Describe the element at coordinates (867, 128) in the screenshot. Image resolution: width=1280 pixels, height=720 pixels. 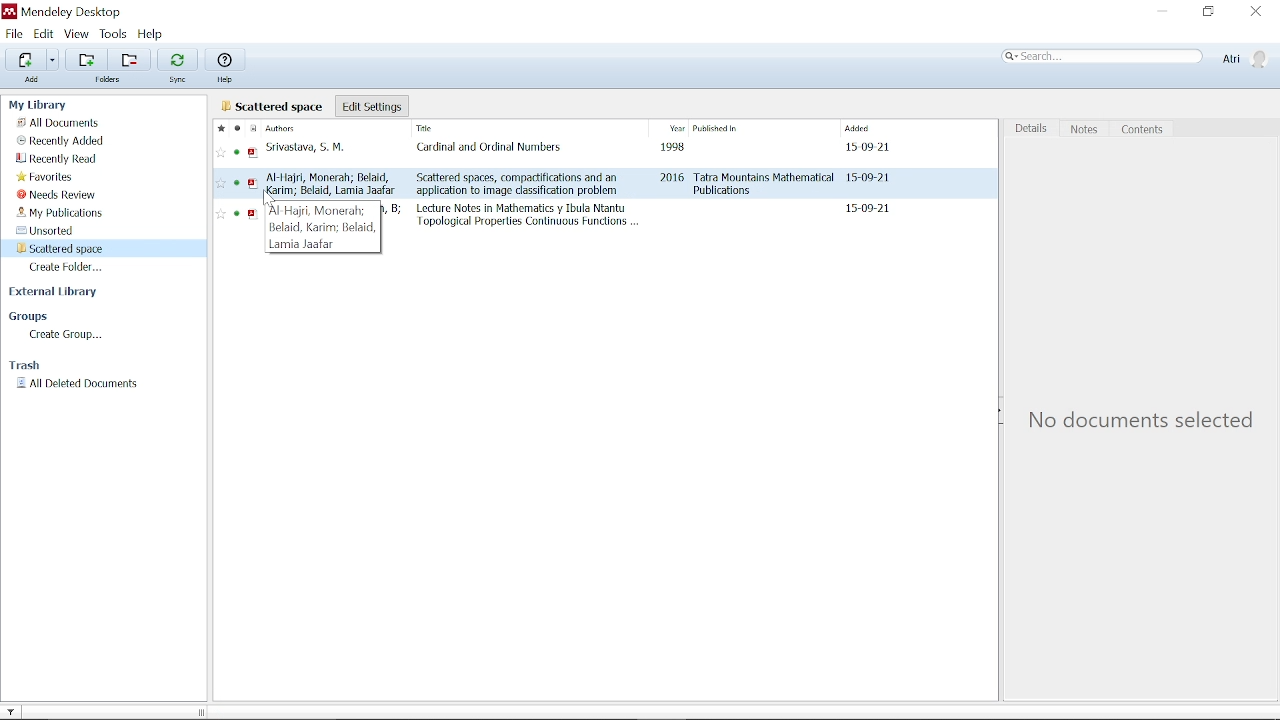
I see `Added ` at that location.